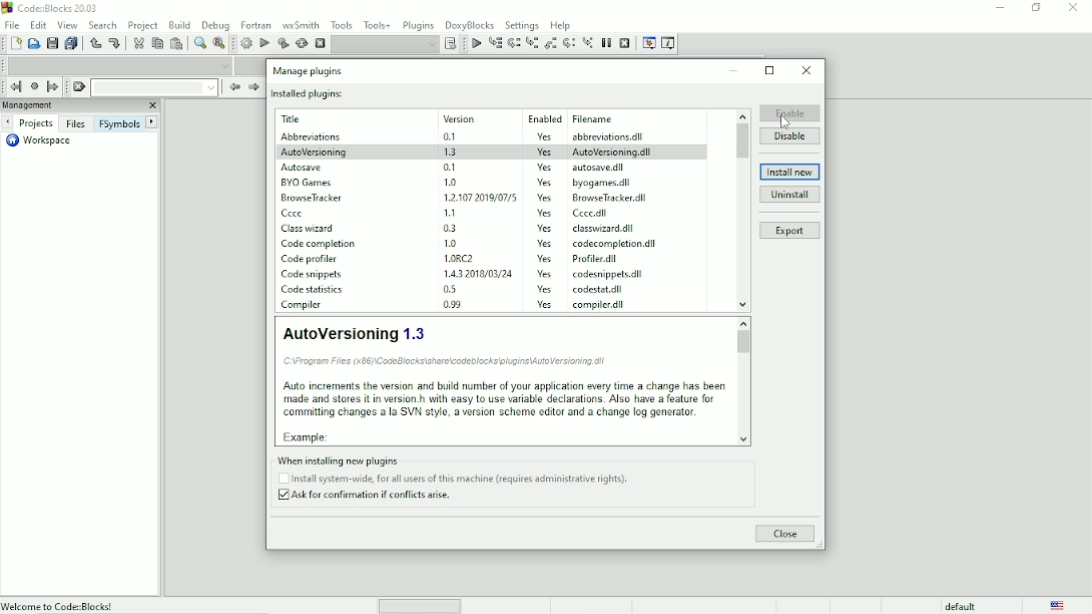 This screenshot has height=614, width=1092. Describe the element at coordinates (545, 228) in the screenshot. I see `Yes` at that location.